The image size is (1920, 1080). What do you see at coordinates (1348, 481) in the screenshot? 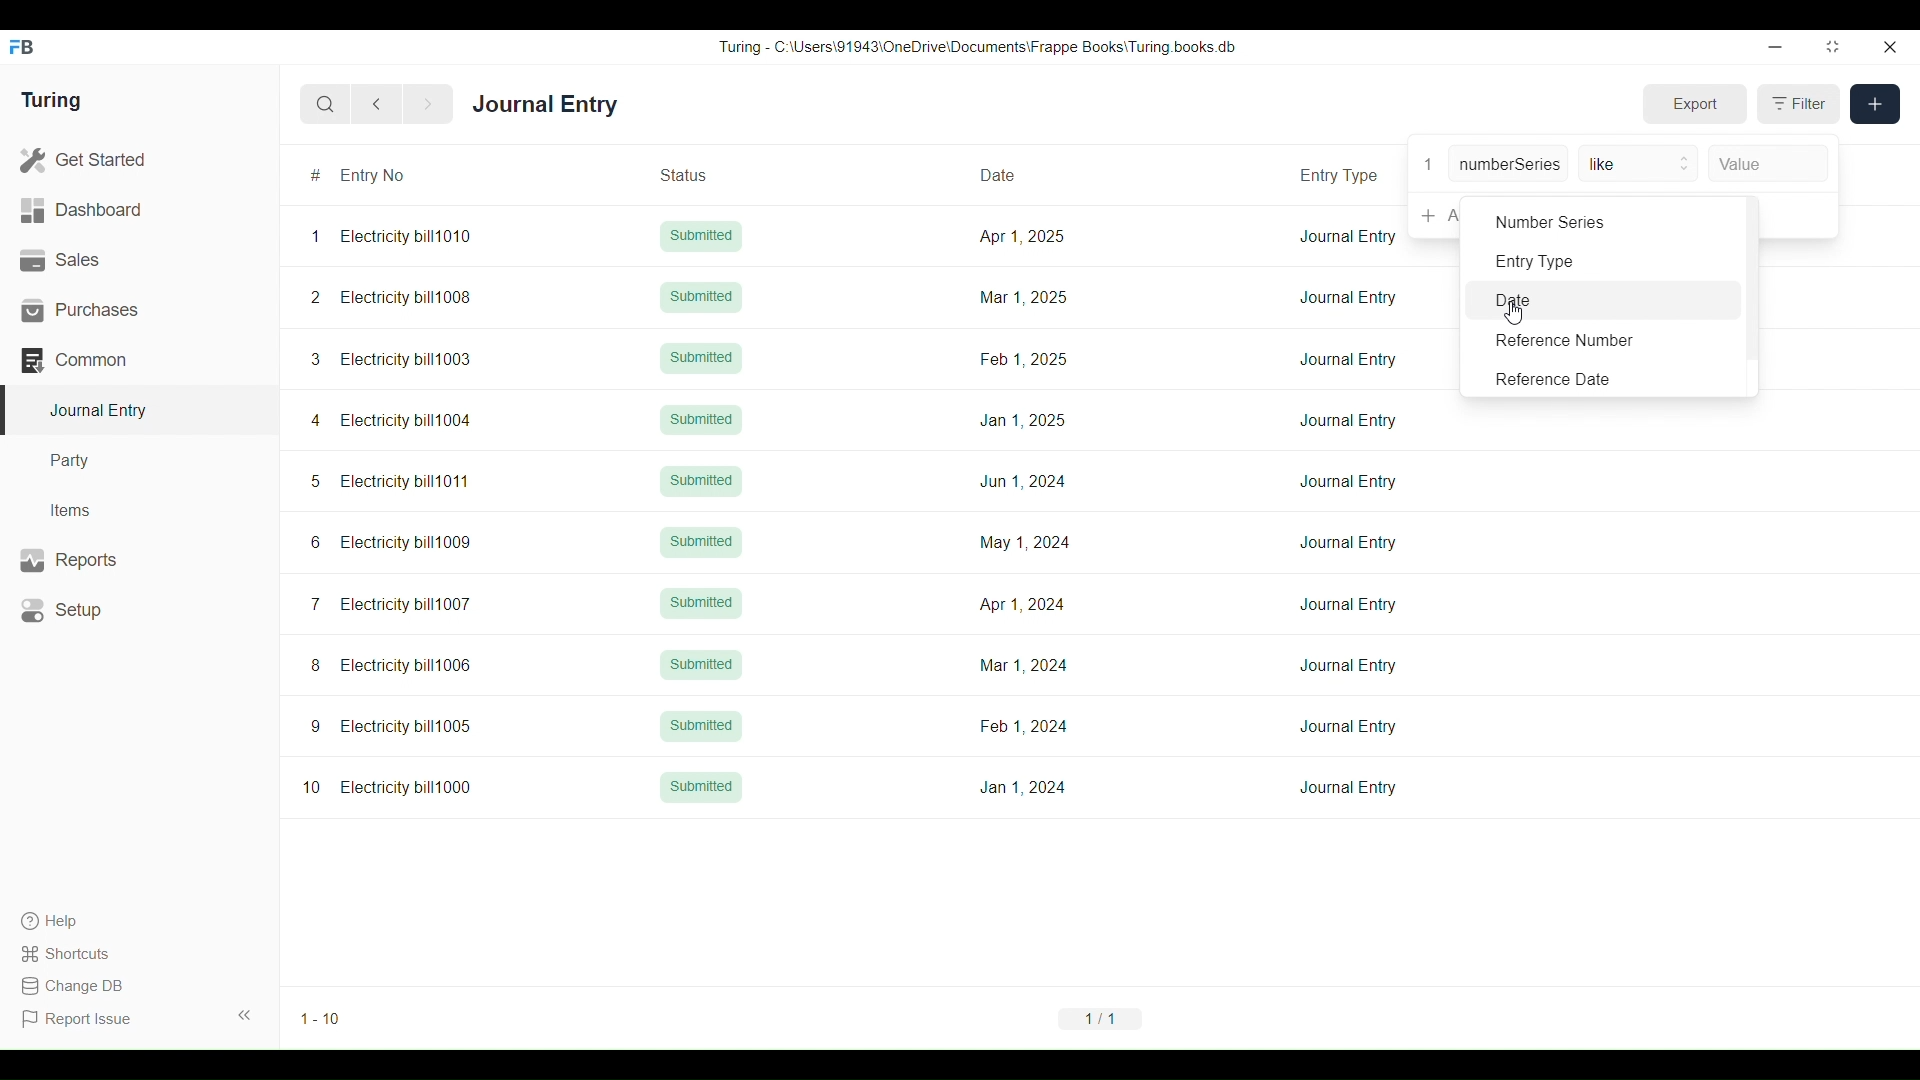
I see `Journal Entry` at bounding box center [1348, 481].